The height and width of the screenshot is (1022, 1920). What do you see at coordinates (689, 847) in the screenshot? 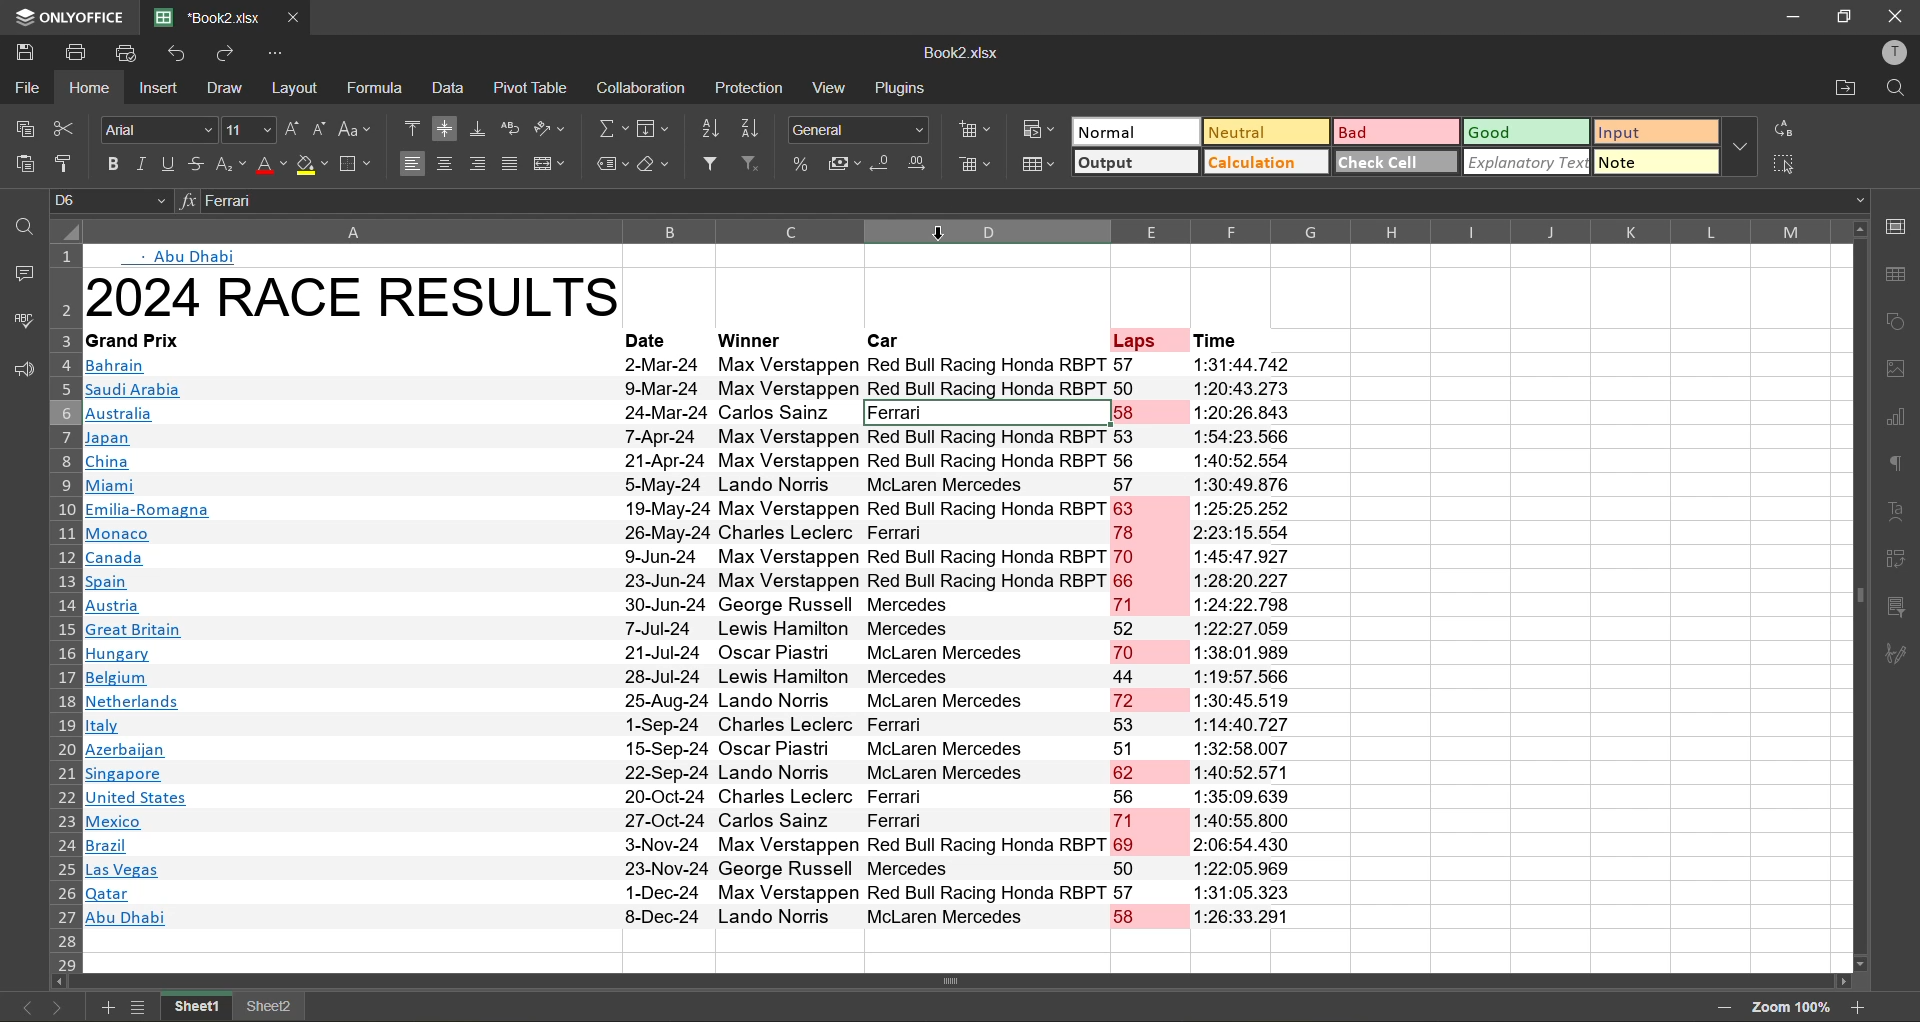
I see `IB razil 3-Nov-24 Max Verstappen Red Bull Racing Honda RBPT 69 2:06:54.430` at bounding box center [689, 847].